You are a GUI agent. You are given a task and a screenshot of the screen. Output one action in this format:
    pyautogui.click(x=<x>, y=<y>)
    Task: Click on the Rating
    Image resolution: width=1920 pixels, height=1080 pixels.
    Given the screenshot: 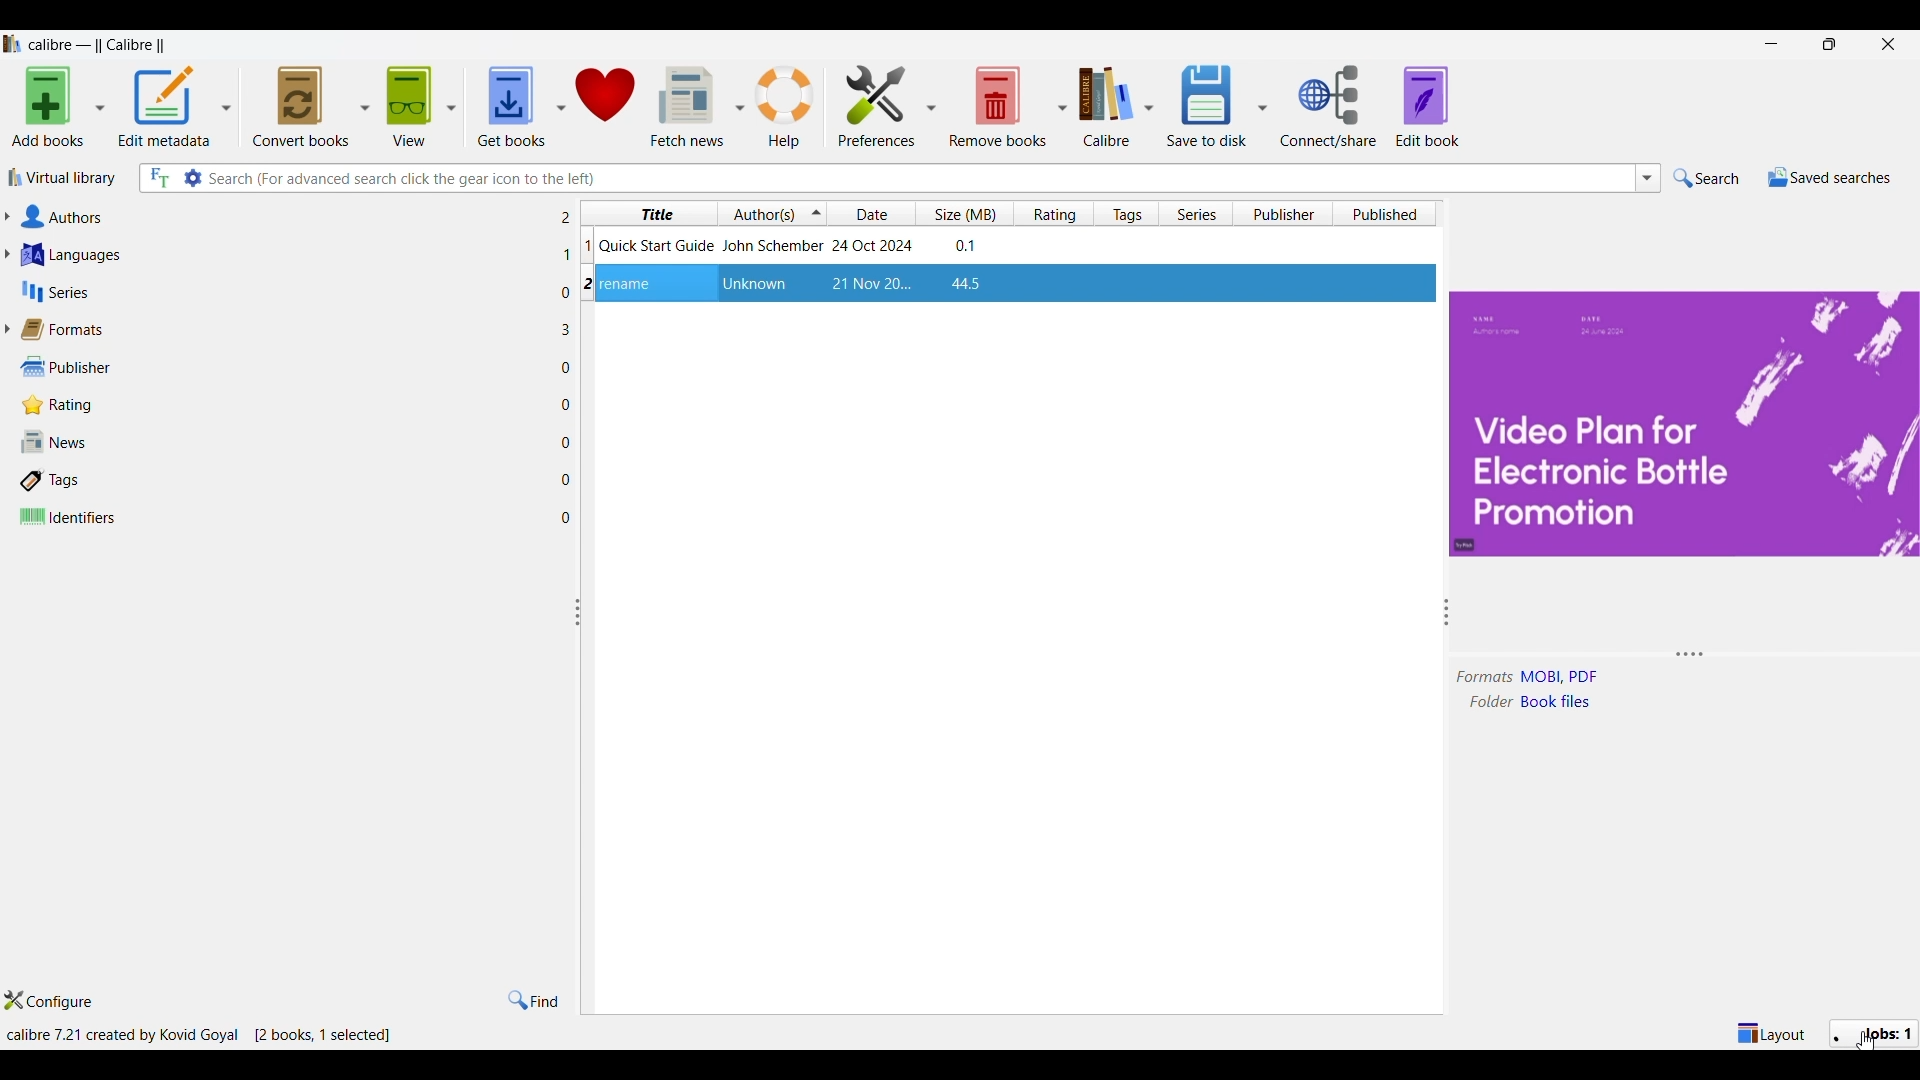 What is the action you would take?
    pyautogui.click(x=285, y=405)
    